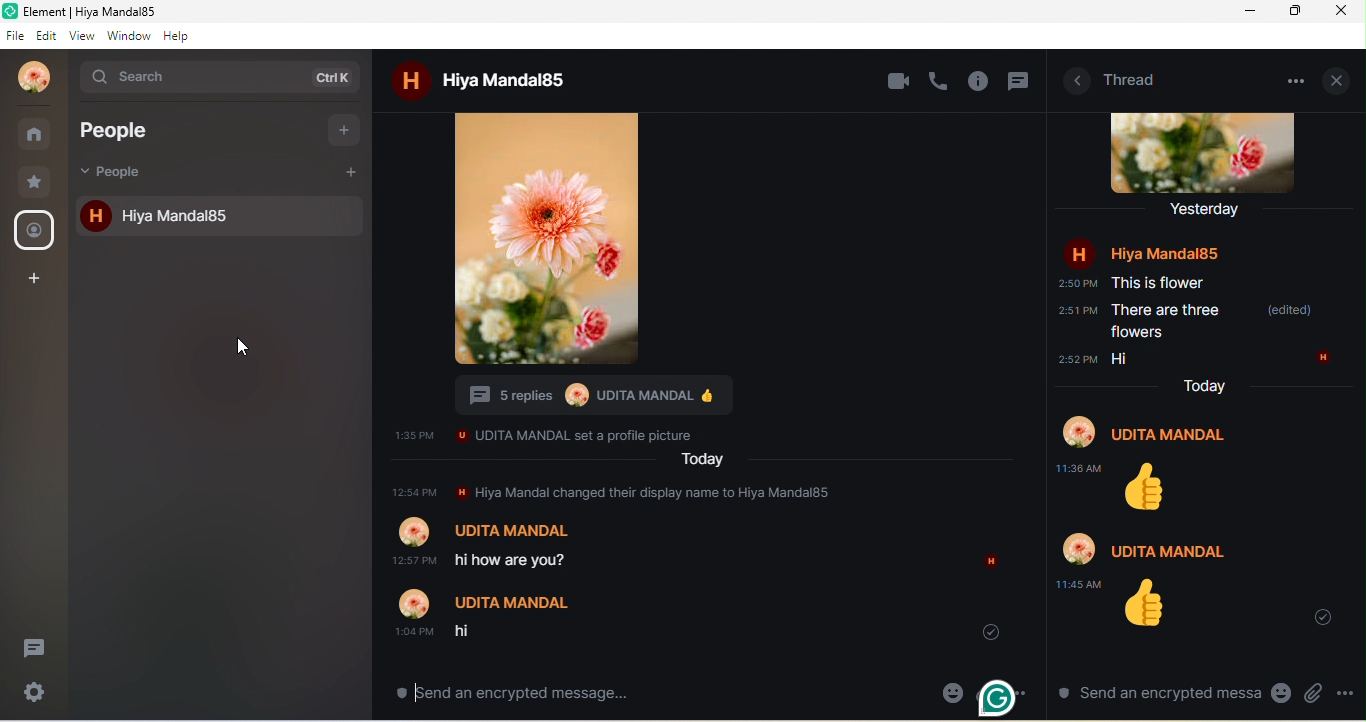 Image resolution: width=1366 pixels, height=722 pixels. Describe the element at coordinates (1168, 550) in the screenshot. I see `Udita Mandal` at that location.